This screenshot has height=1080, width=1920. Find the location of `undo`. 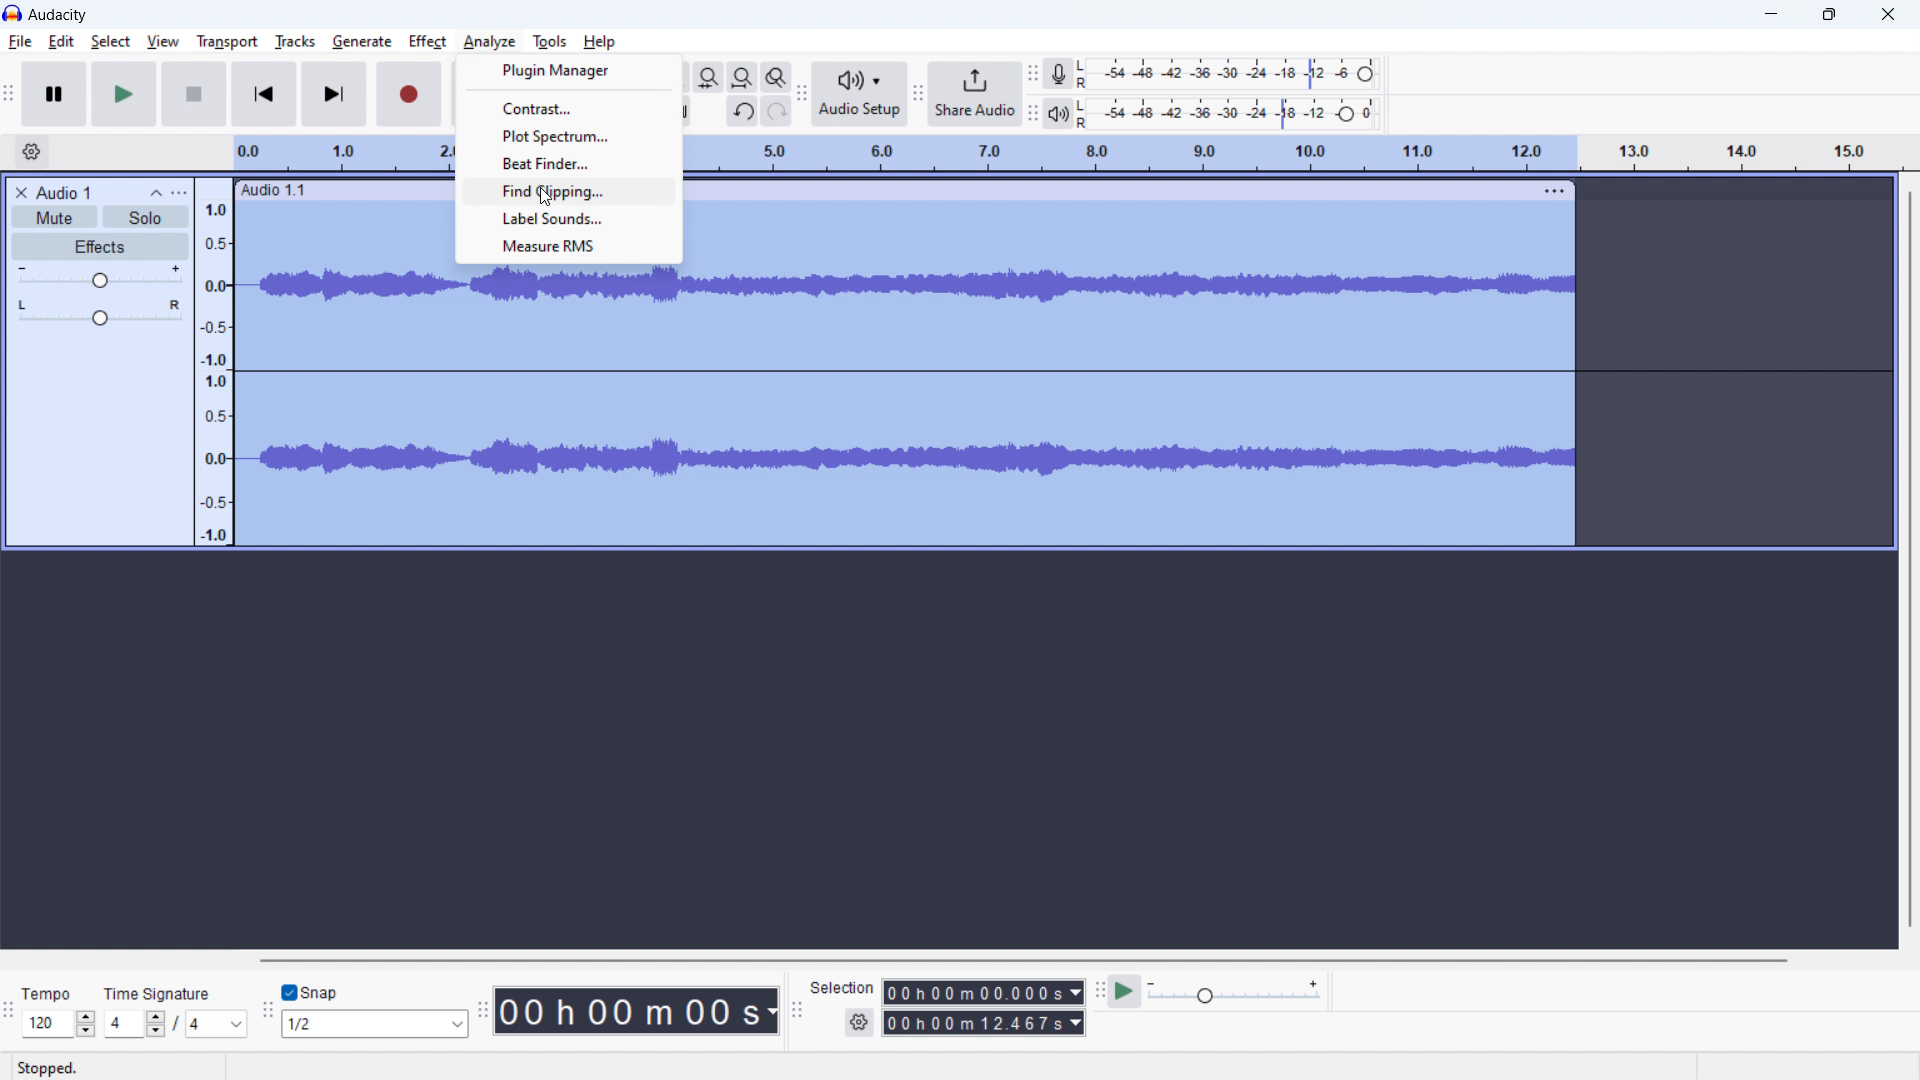

undo is located at coordinates (743, 111).